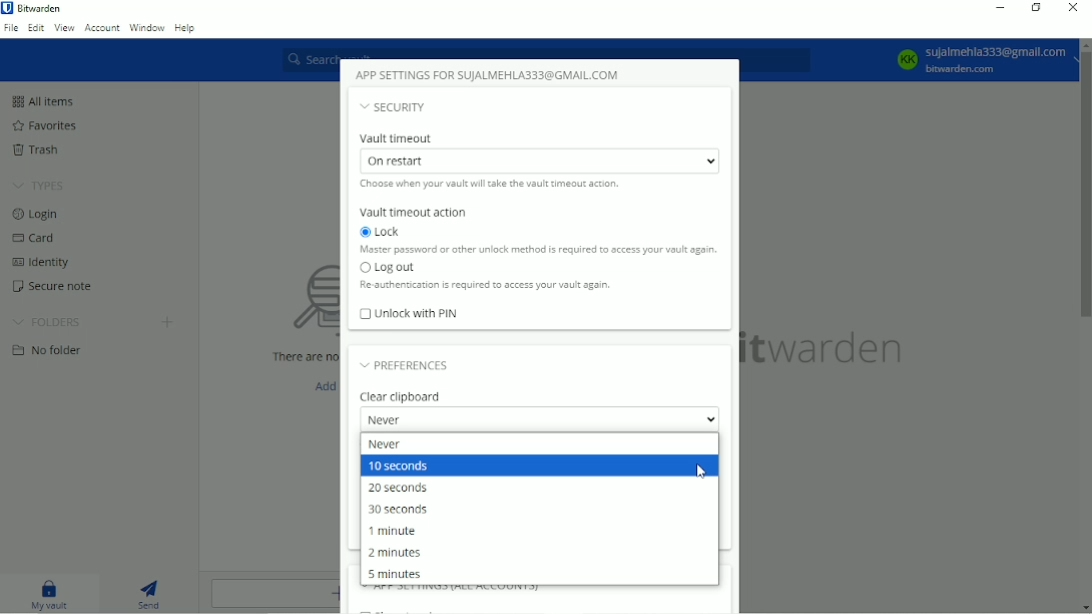 The height and width of the screenshot is (614, 1092). What do you see at coordinates (13, 28) in the screenshot?
I see `File` at bounding box center [13, 28].